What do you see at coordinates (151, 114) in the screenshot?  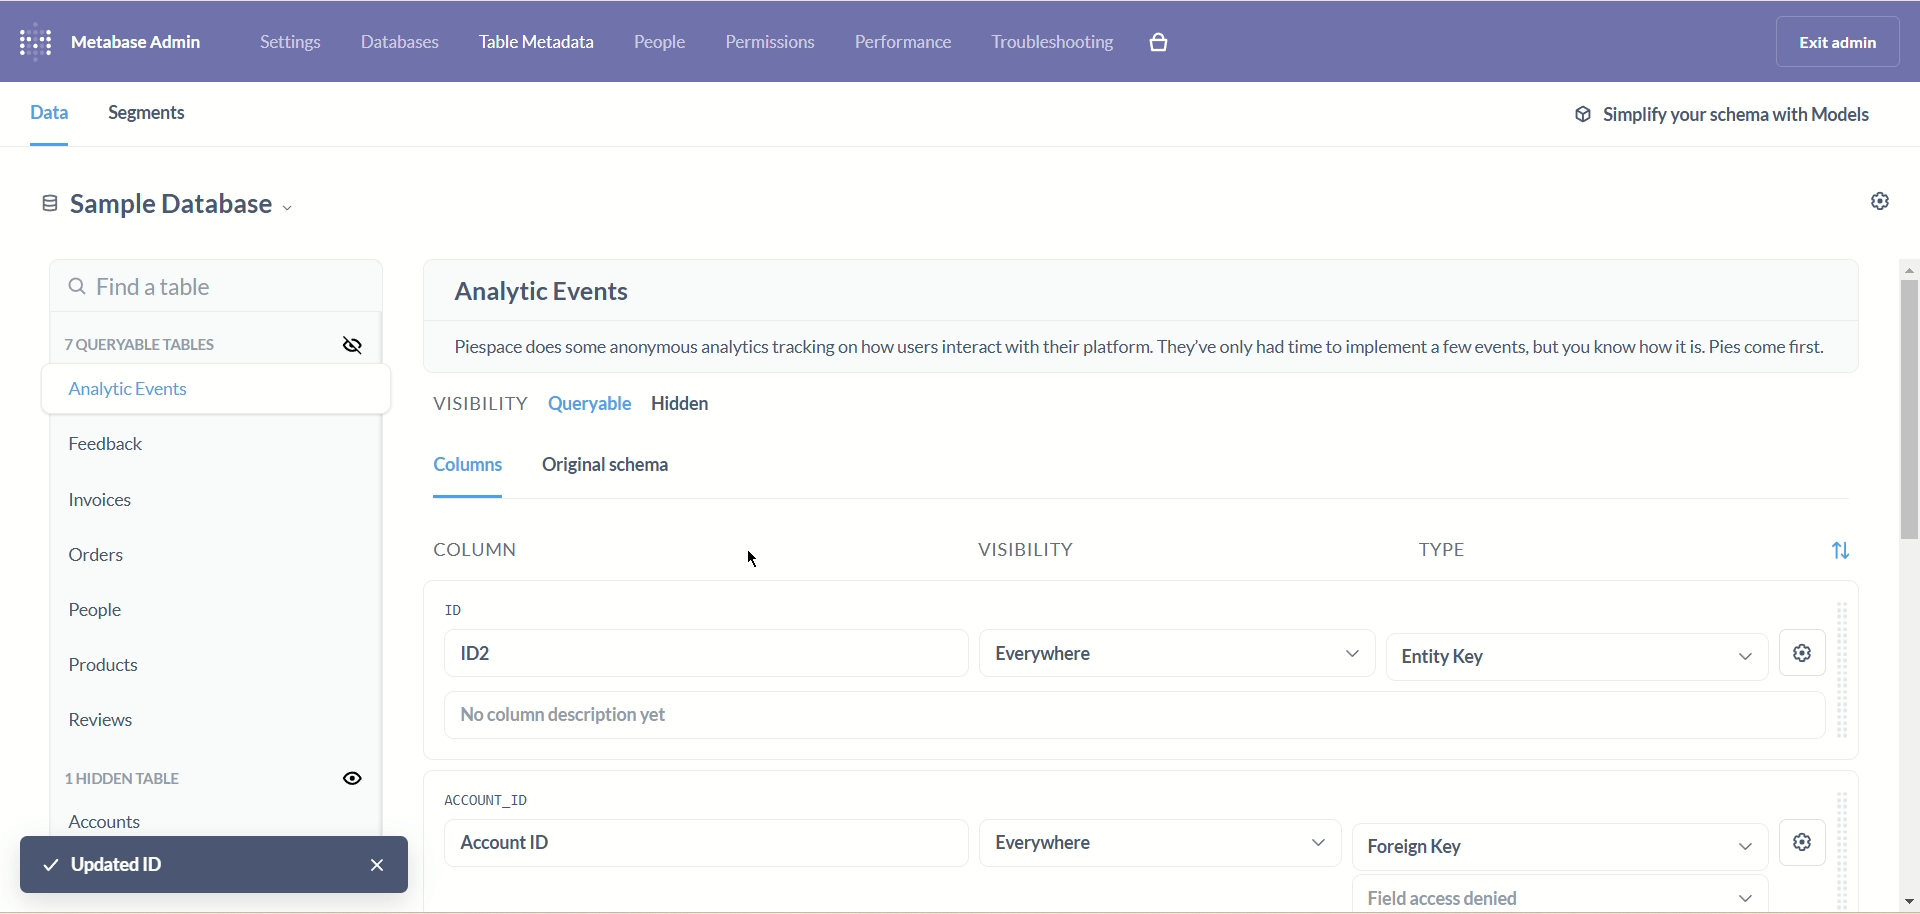 I see `Segments` at bounding box center [151, 114].